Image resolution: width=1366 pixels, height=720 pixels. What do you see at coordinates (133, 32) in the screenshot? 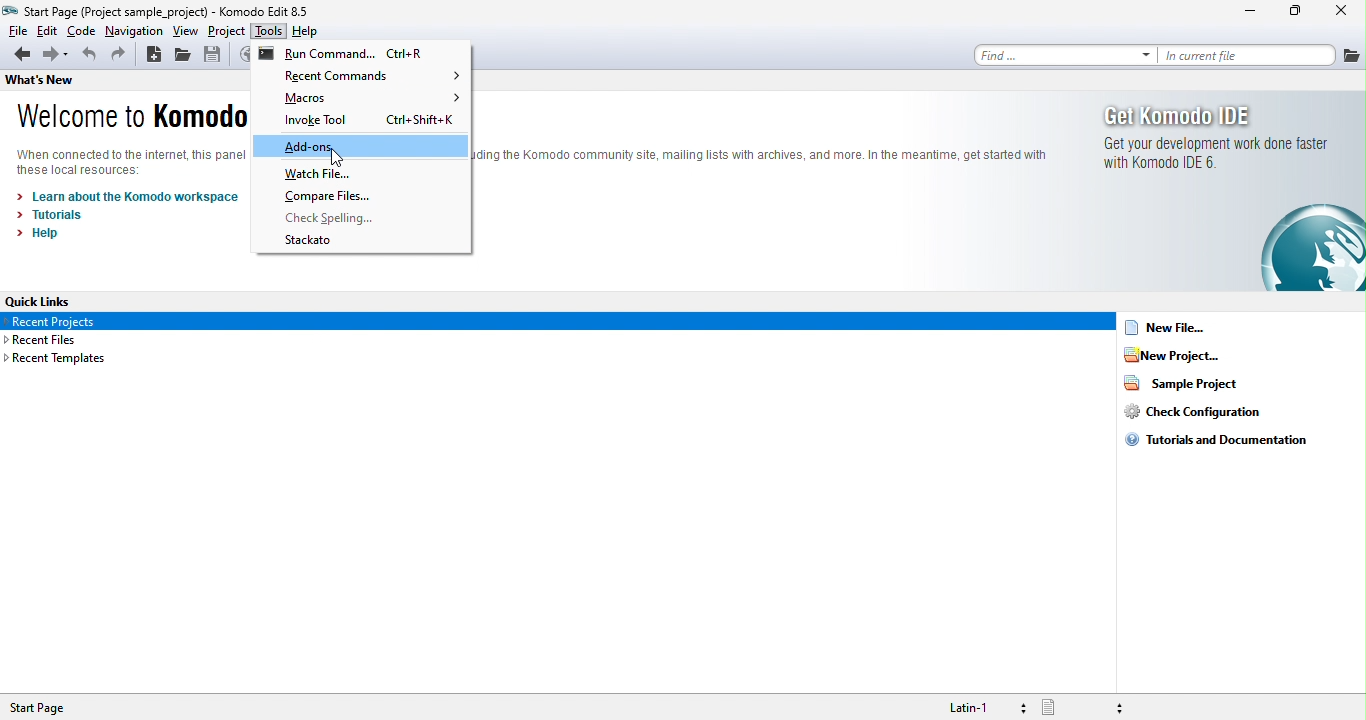
I see `navigation` at bounding box center [133, 32].